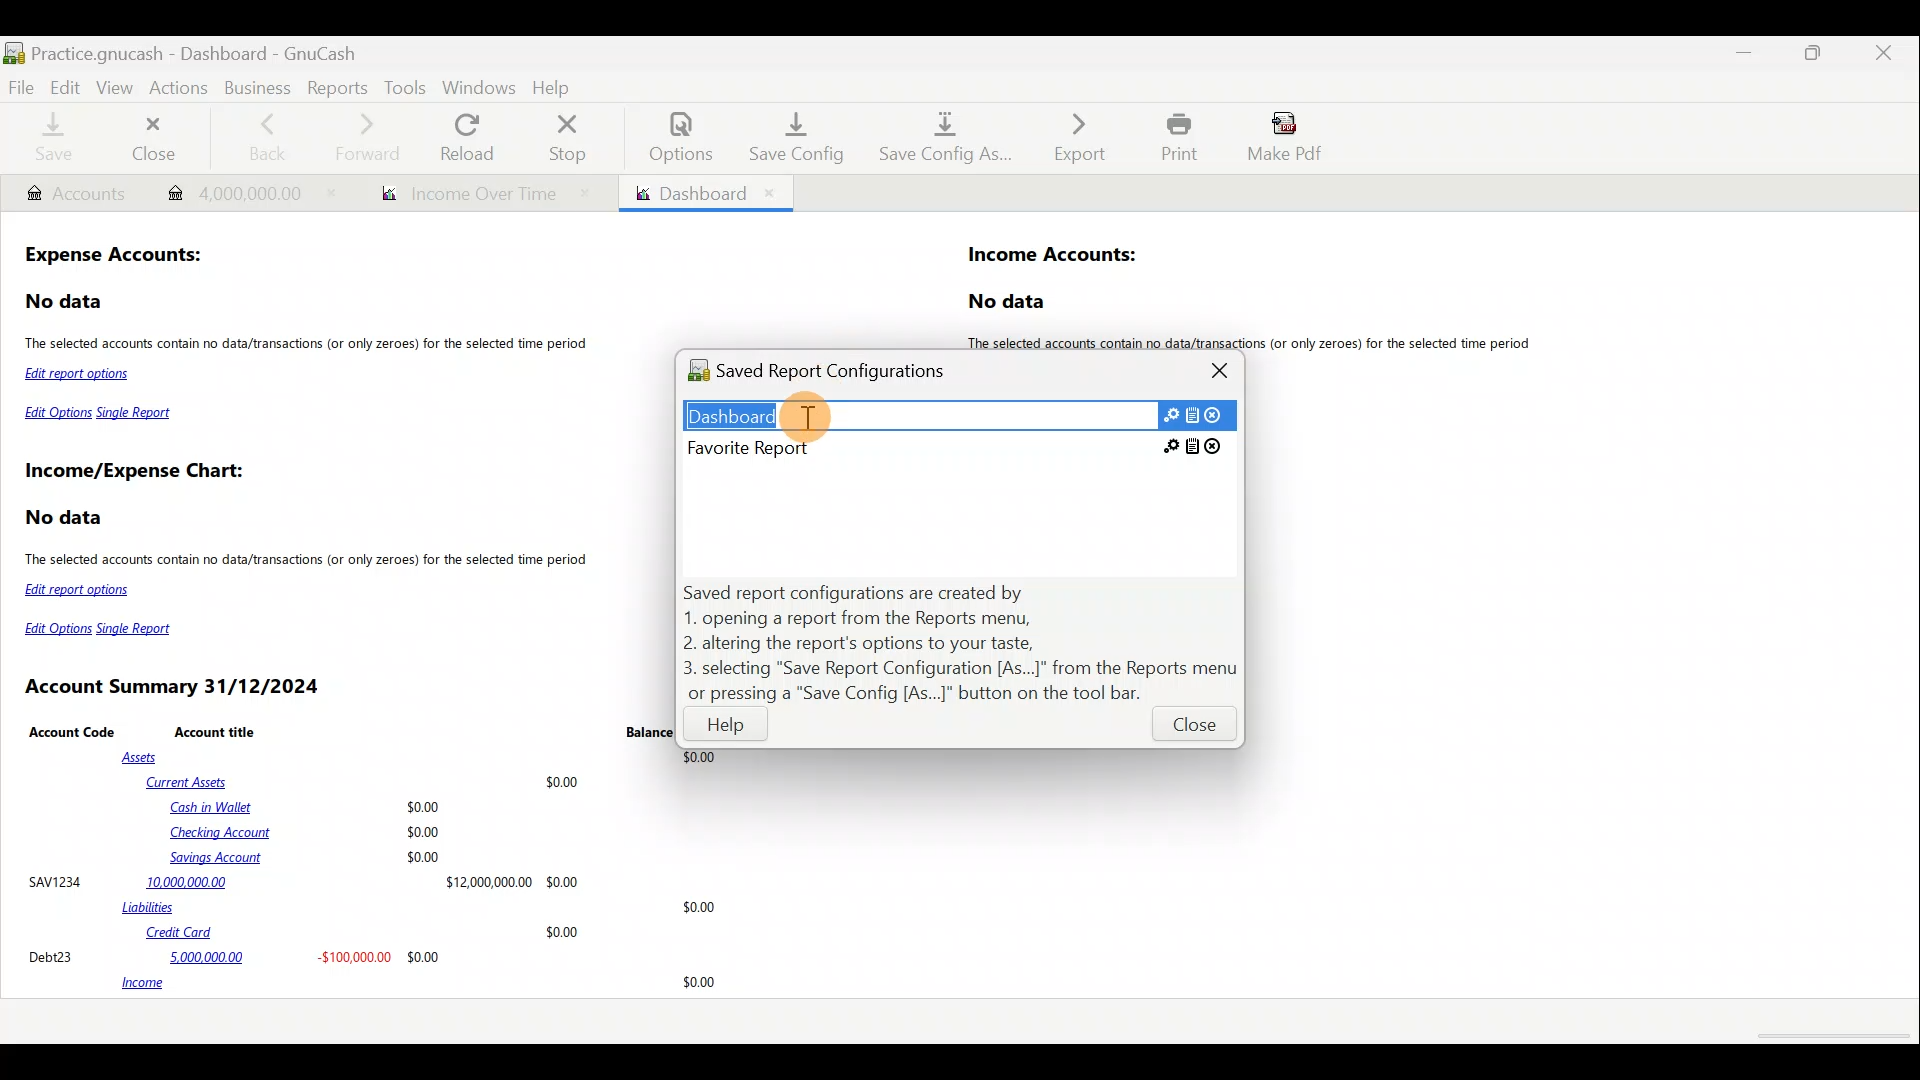 This screenshot has width=1920, height=1080. What do you see at coordinates (423, 907) in the screenshot?
I see `Liabilities $0.00` at bounding box center [423, 907].